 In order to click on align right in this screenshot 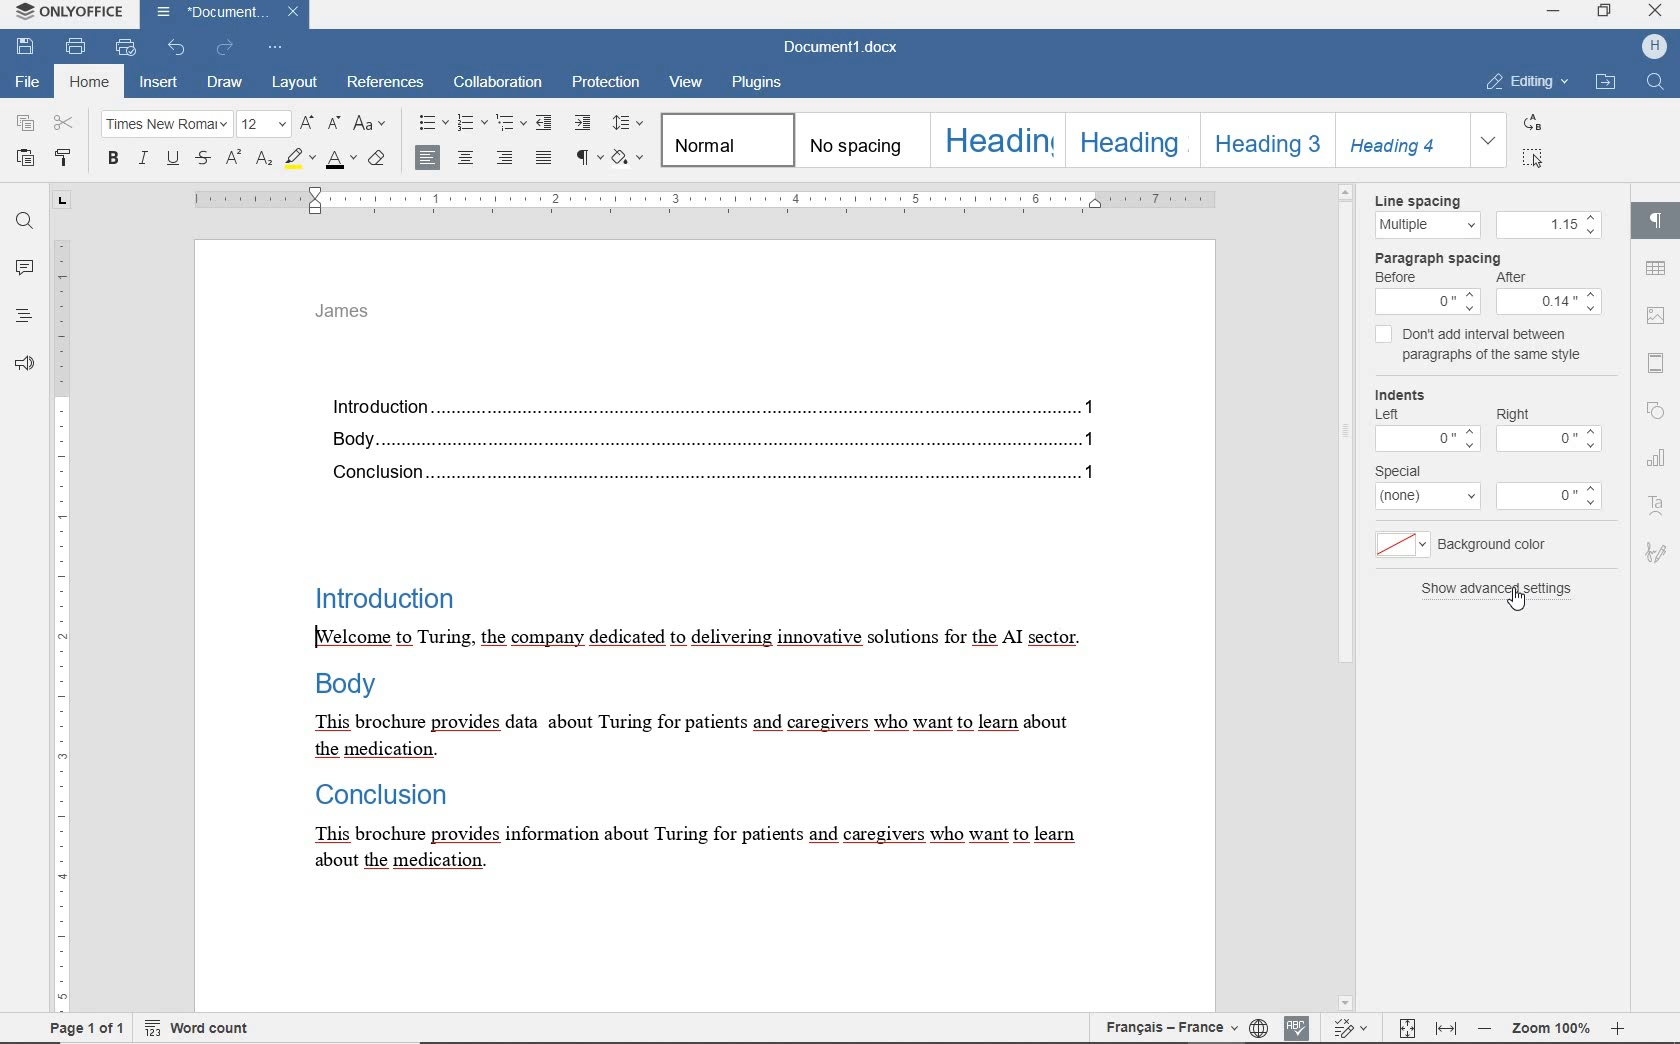, I will do `click(506, 160)`.